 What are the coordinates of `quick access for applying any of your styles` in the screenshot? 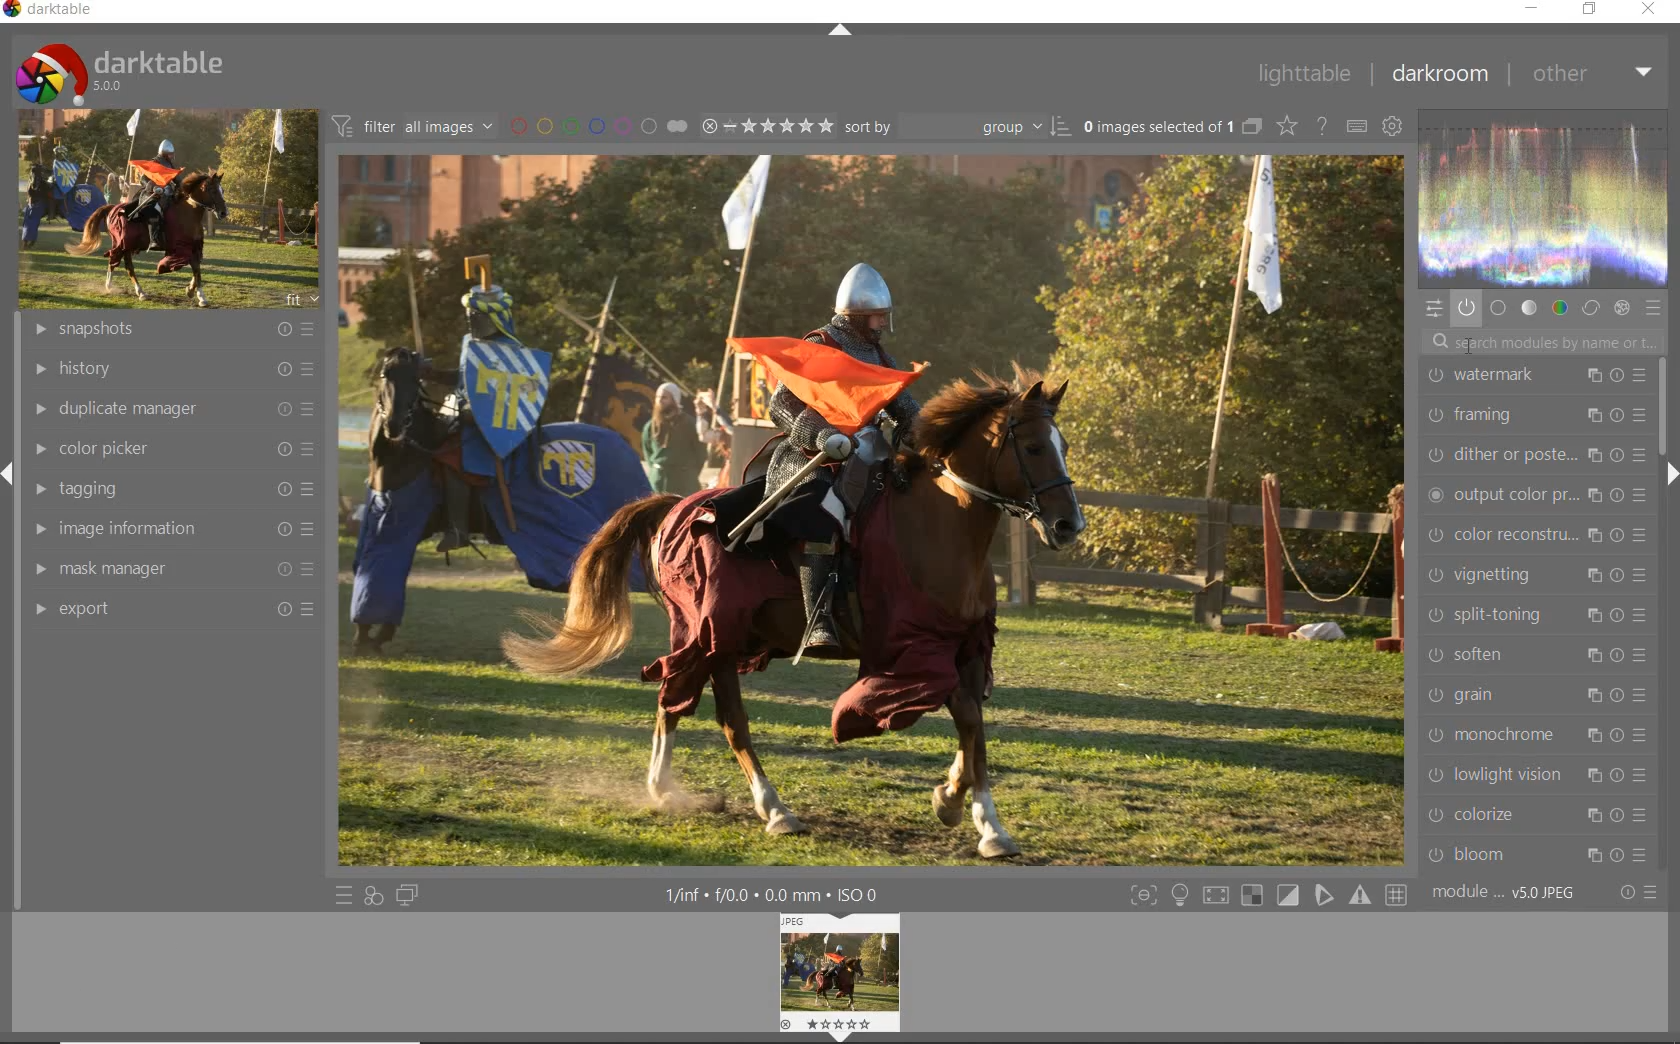 It's located at (372, 896).